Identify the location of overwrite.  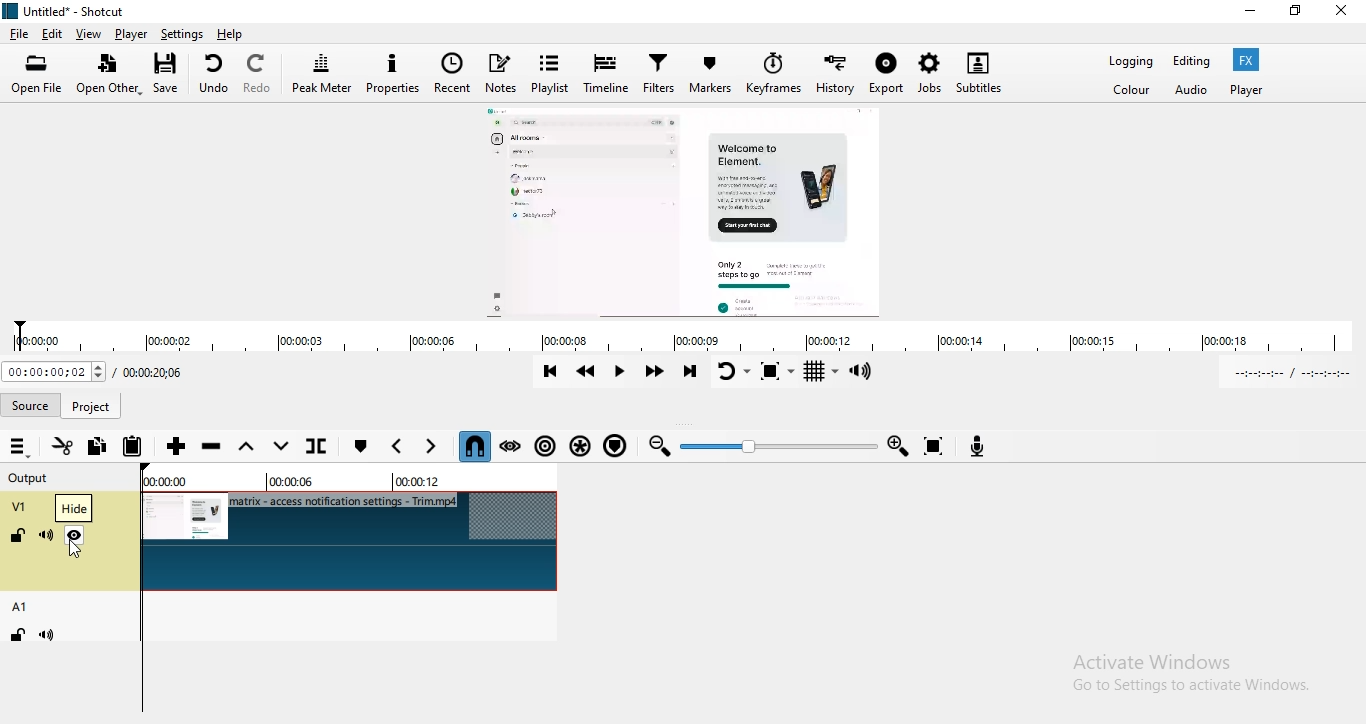
(282, 451).